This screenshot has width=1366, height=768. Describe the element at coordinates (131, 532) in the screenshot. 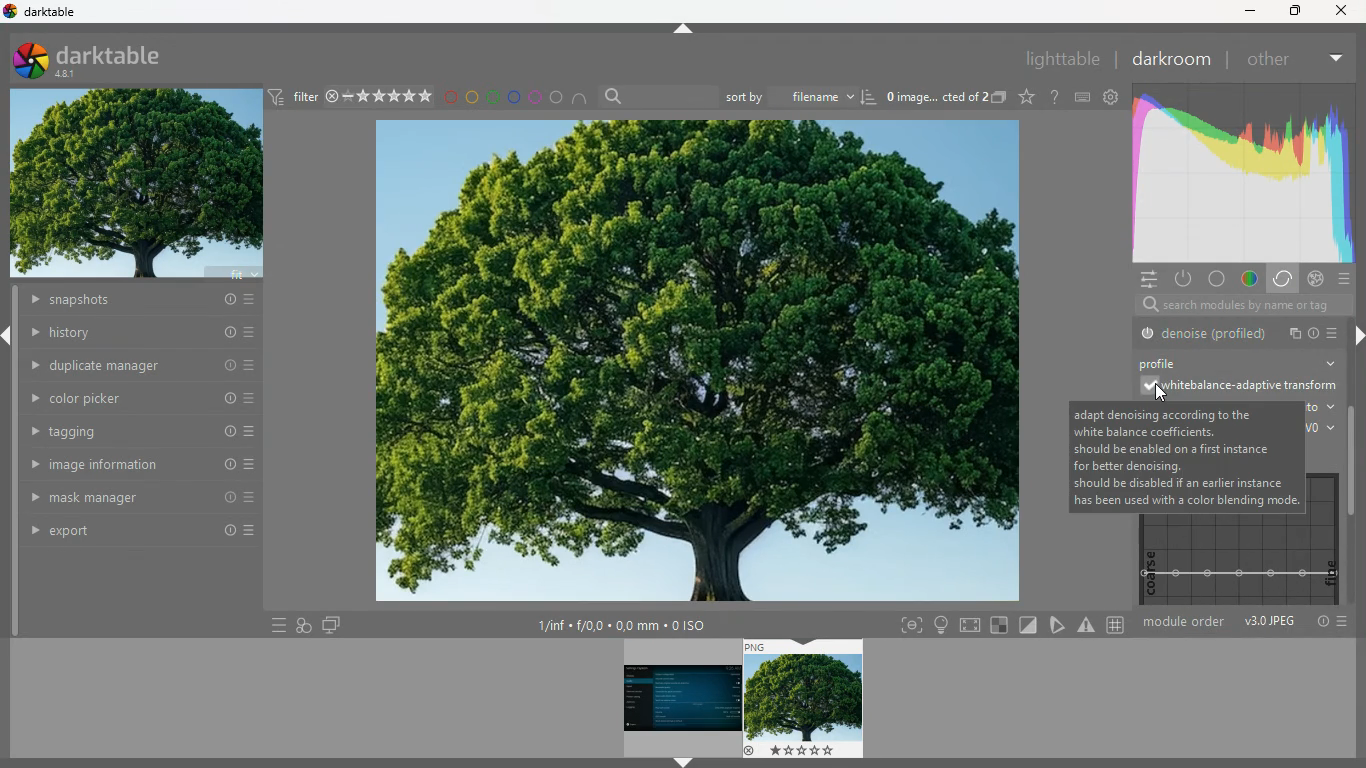

I see `export` at that location.